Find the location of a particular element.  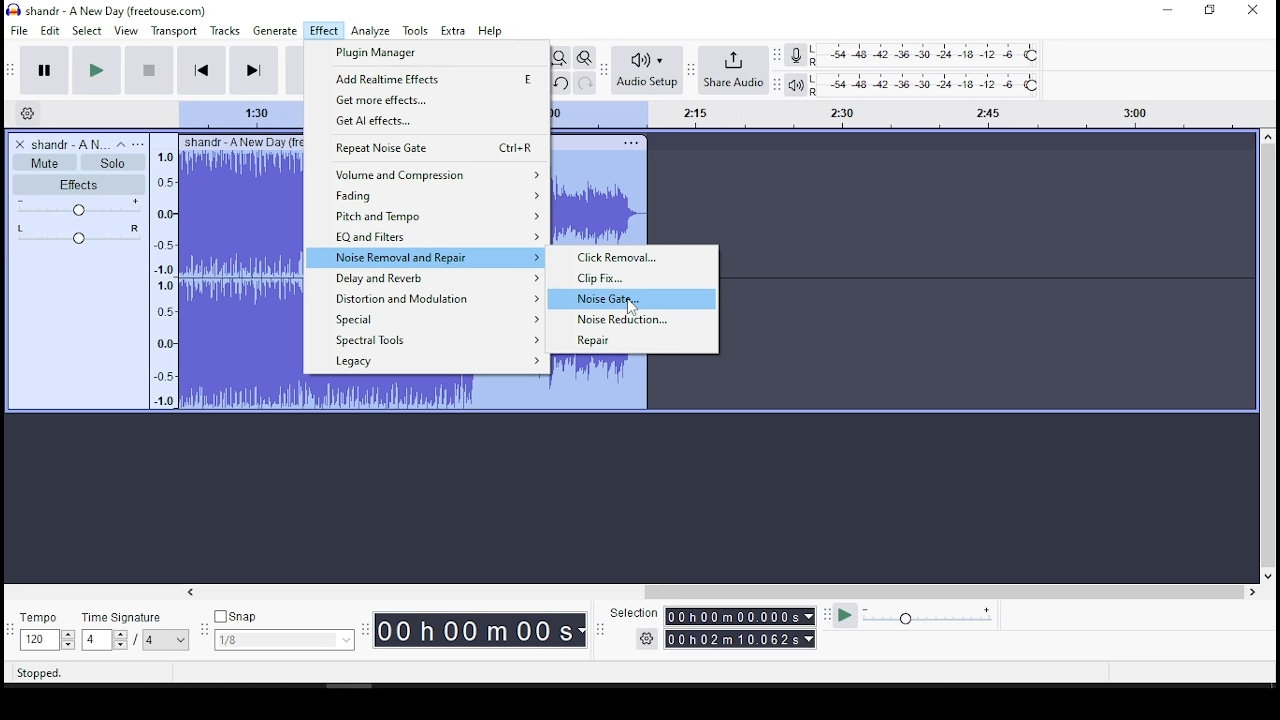

audio clip is located at coordinates (234, 273).